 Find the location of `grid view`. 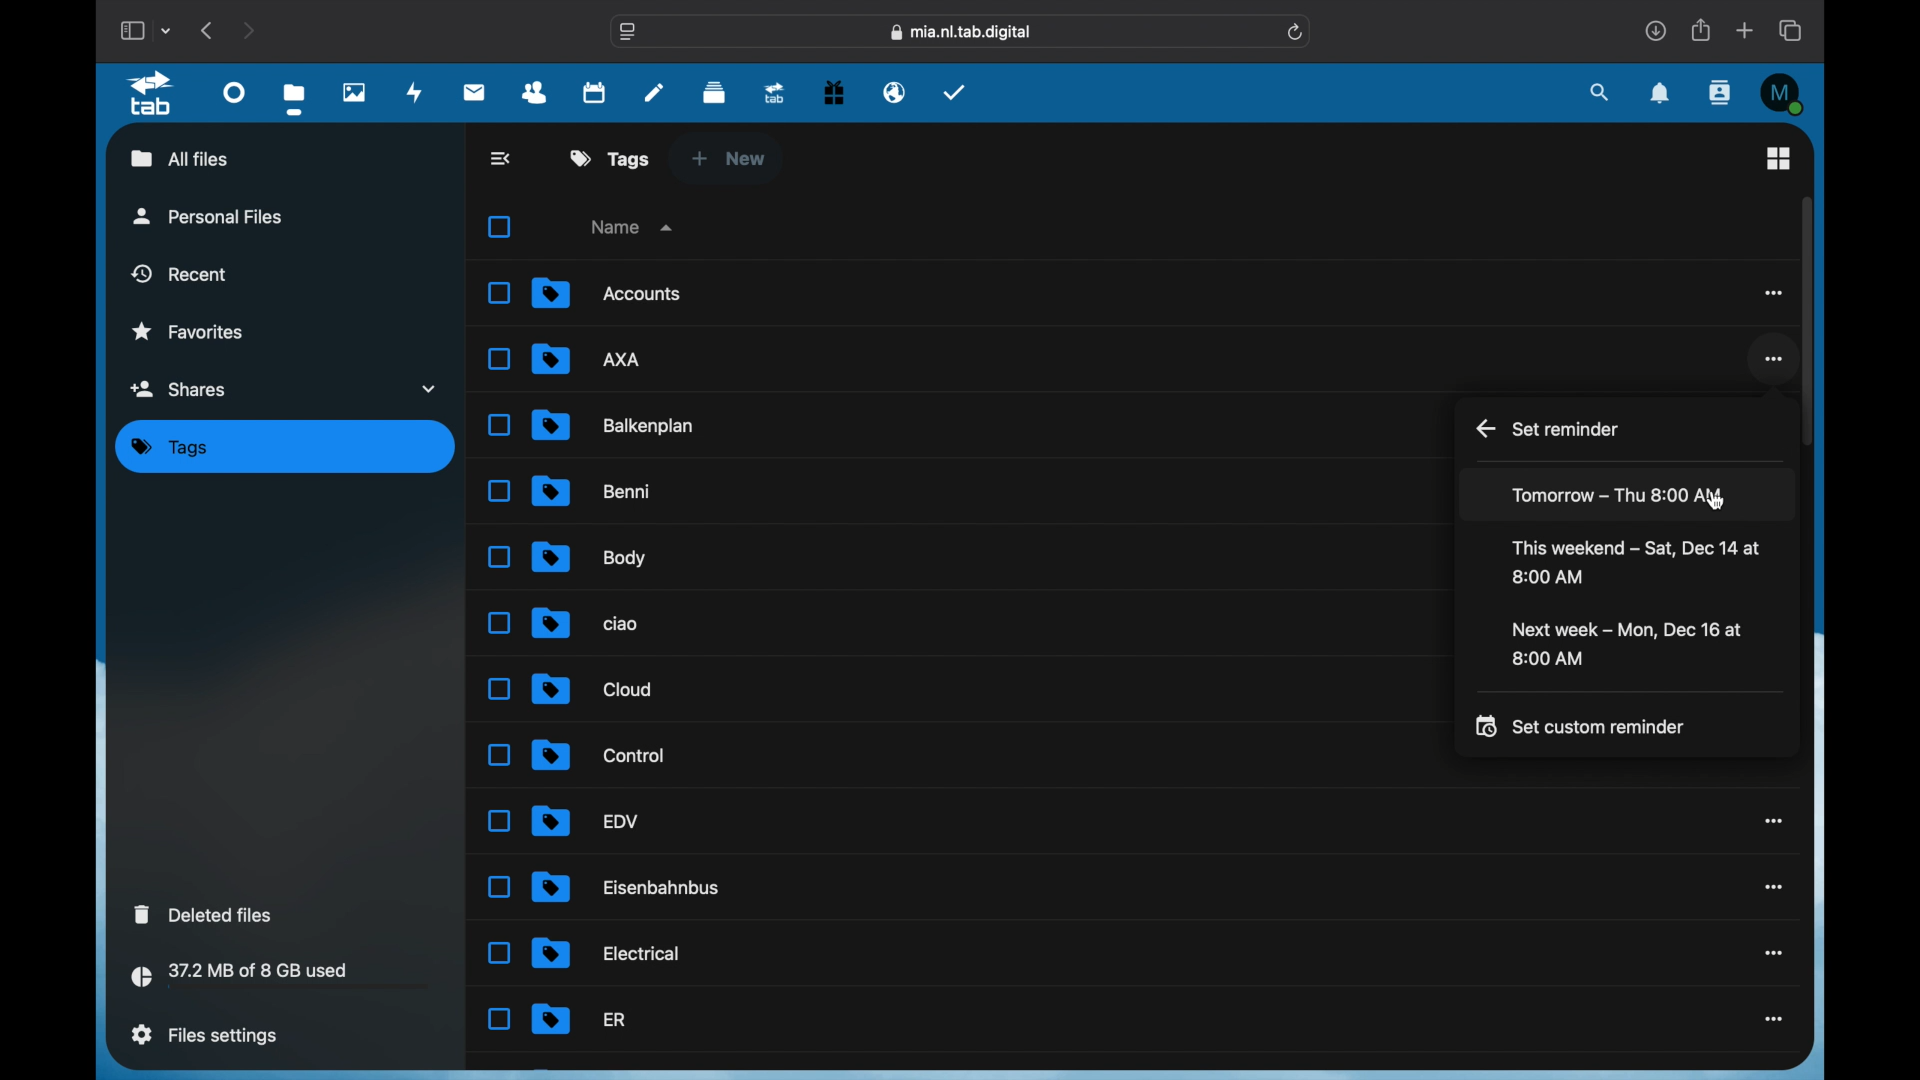

grid view is located at coordinates (1778, 158).